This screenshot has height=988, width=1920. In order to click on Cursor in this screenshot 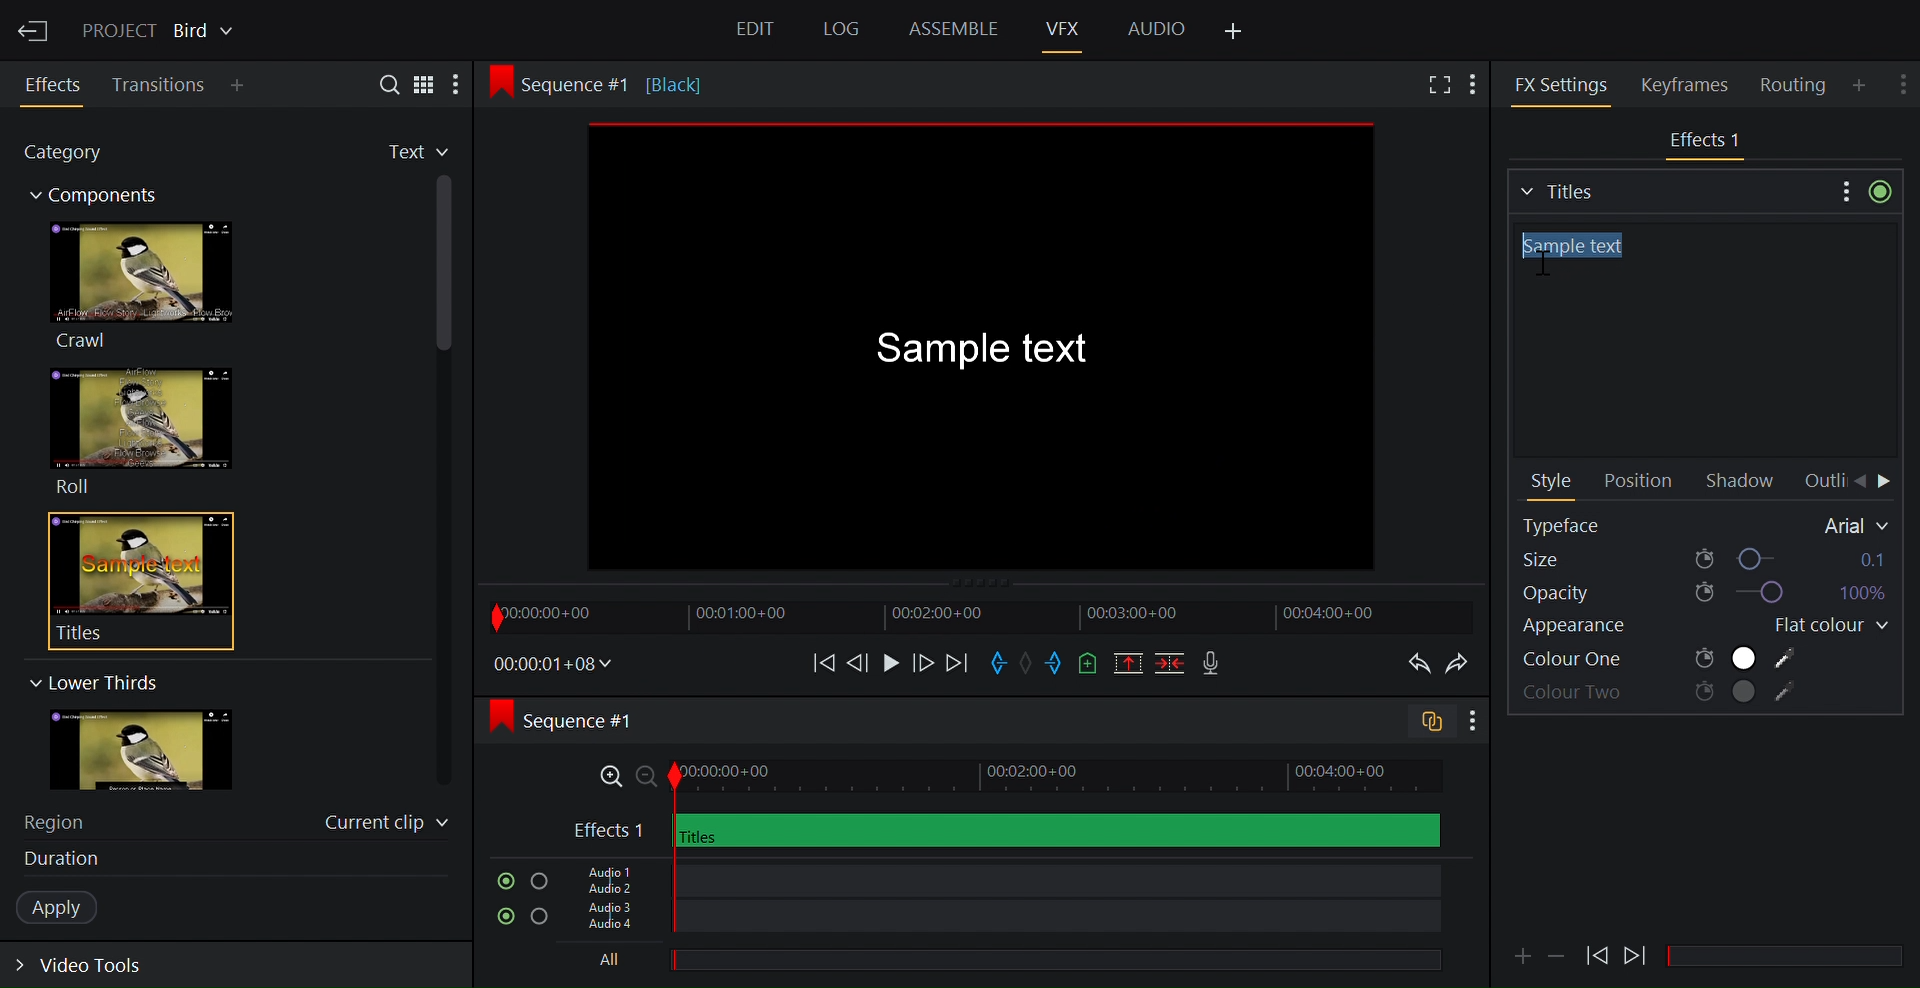, I will do `click(1538, 268)`.